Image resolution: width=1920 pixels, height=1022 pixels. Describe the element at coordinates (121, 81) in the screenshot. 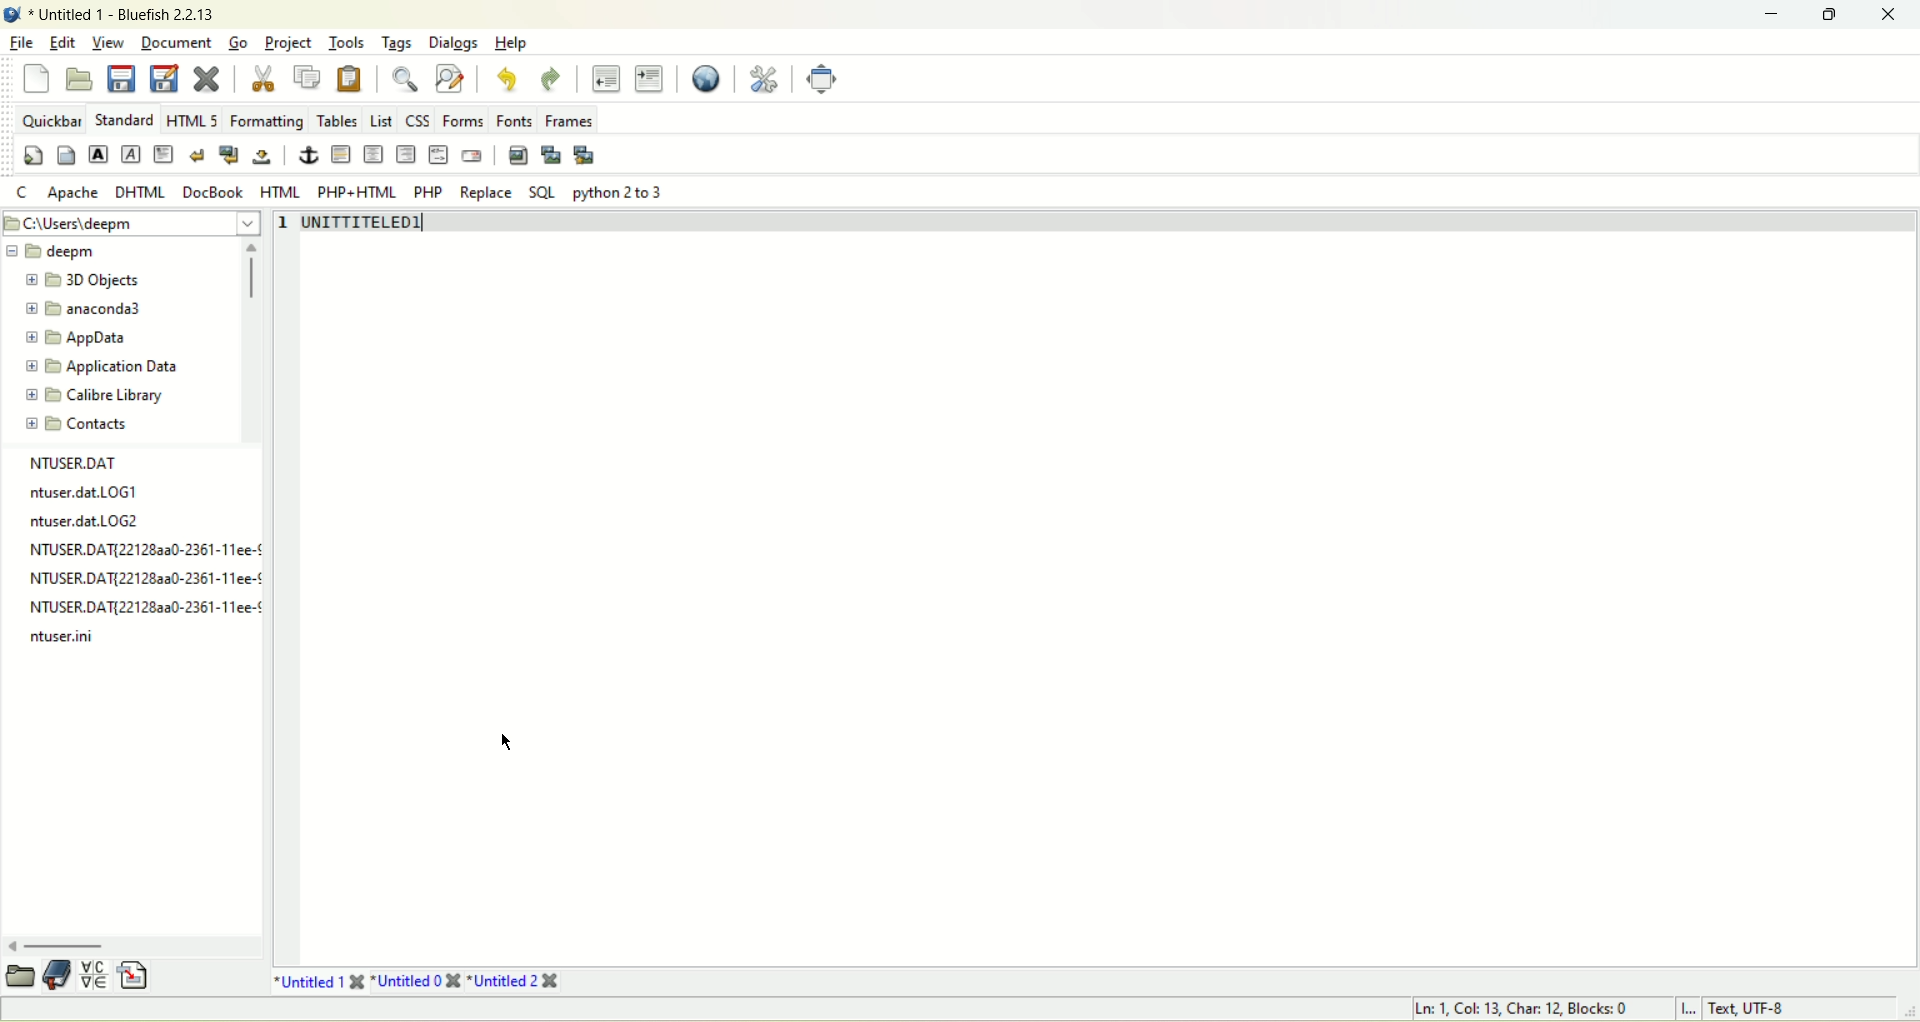

I see `save current file` at that location.